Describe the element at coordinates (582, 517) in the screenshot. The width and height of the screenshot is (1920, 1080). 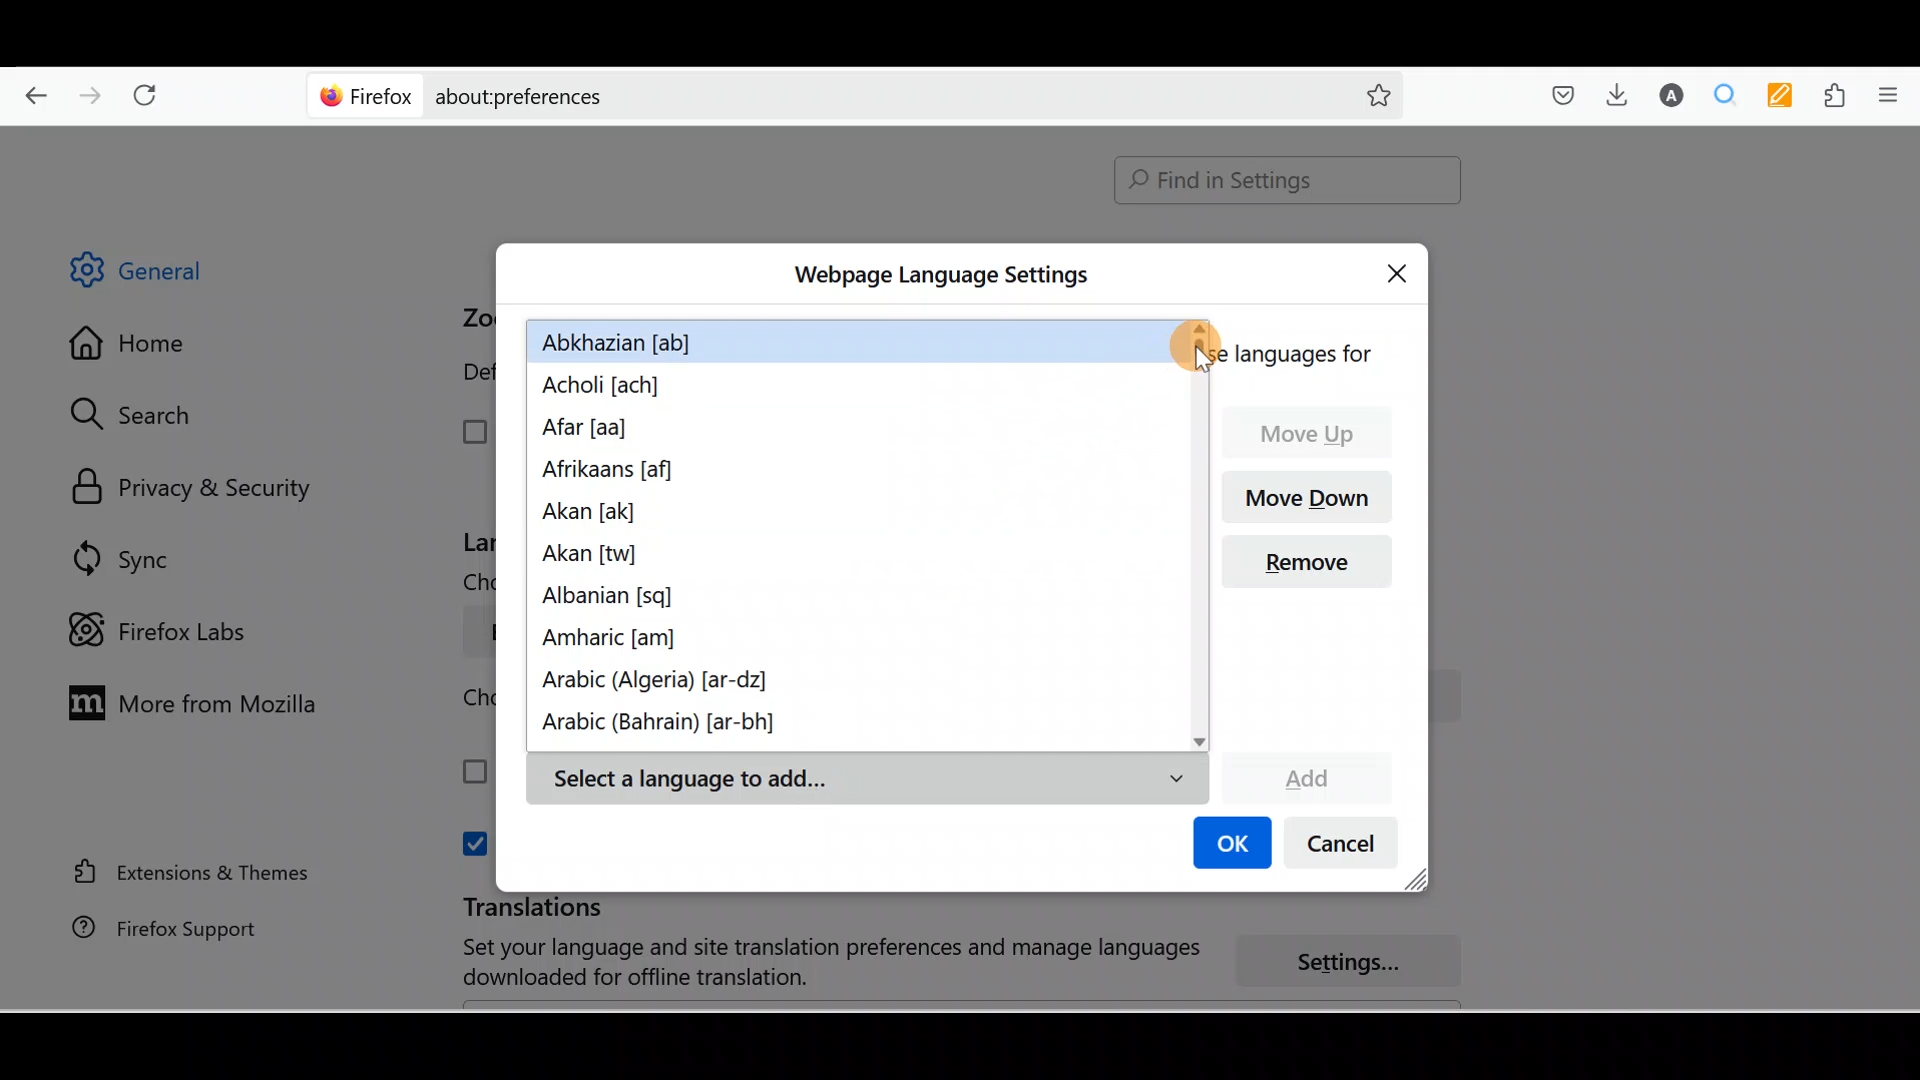
I see `Akan [ak]` at that location.